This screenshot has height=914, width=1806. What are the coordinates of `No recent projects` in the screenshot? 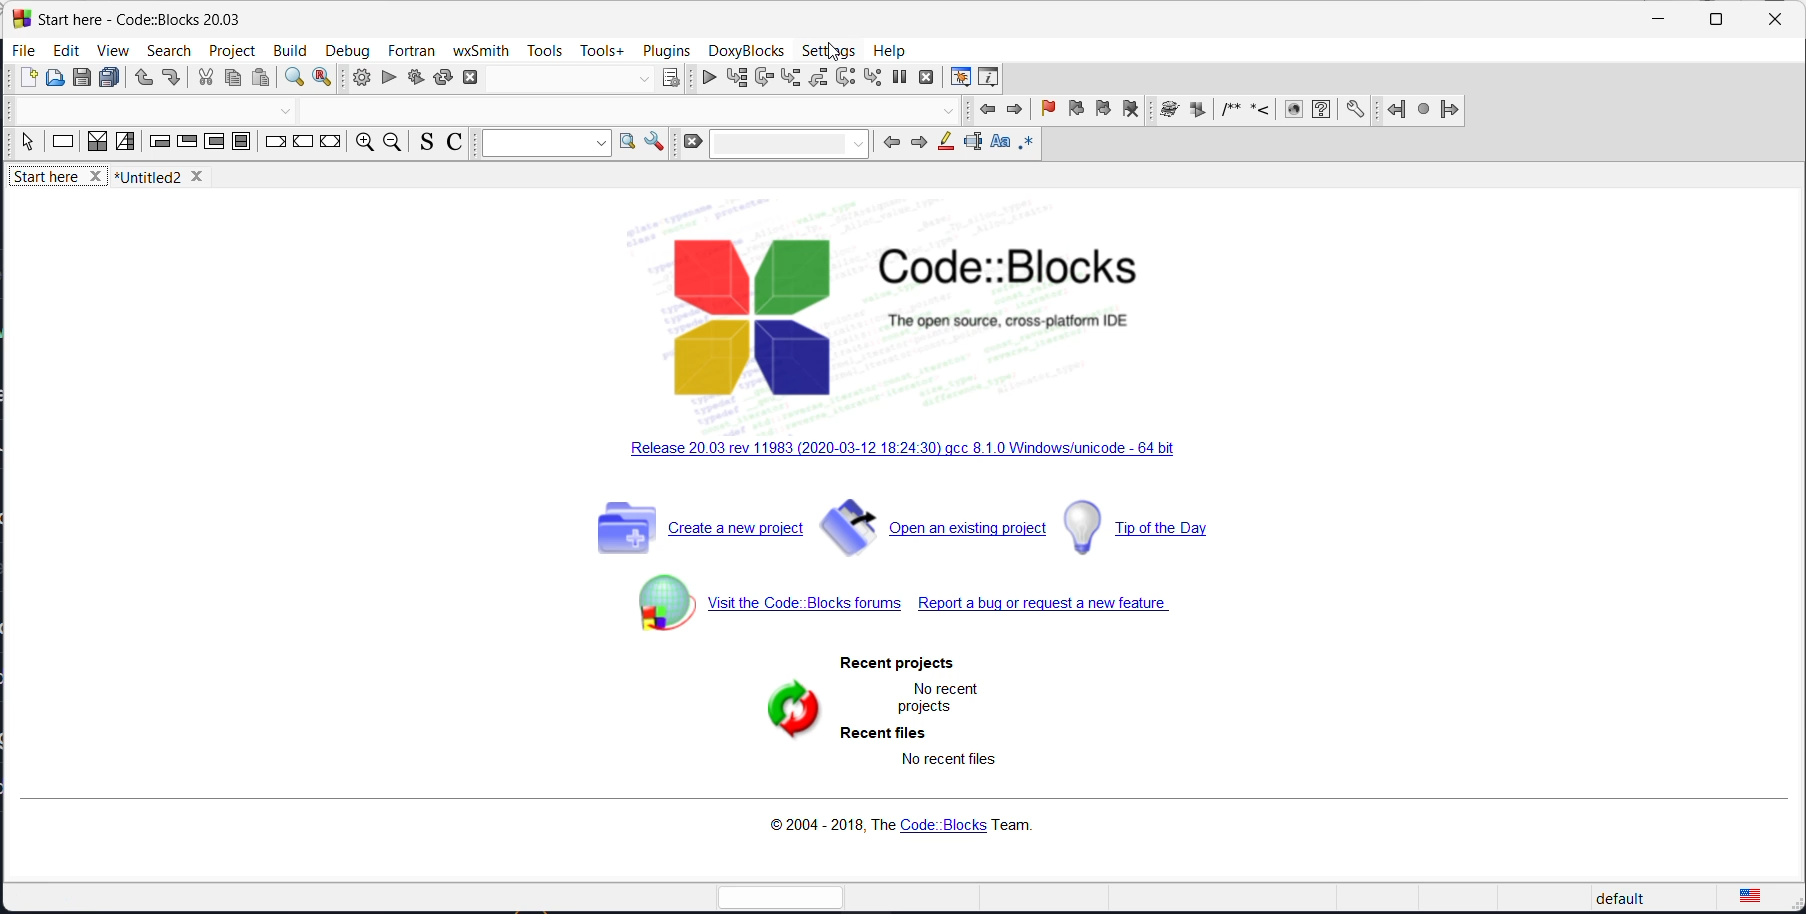 It's located at (936, 697).